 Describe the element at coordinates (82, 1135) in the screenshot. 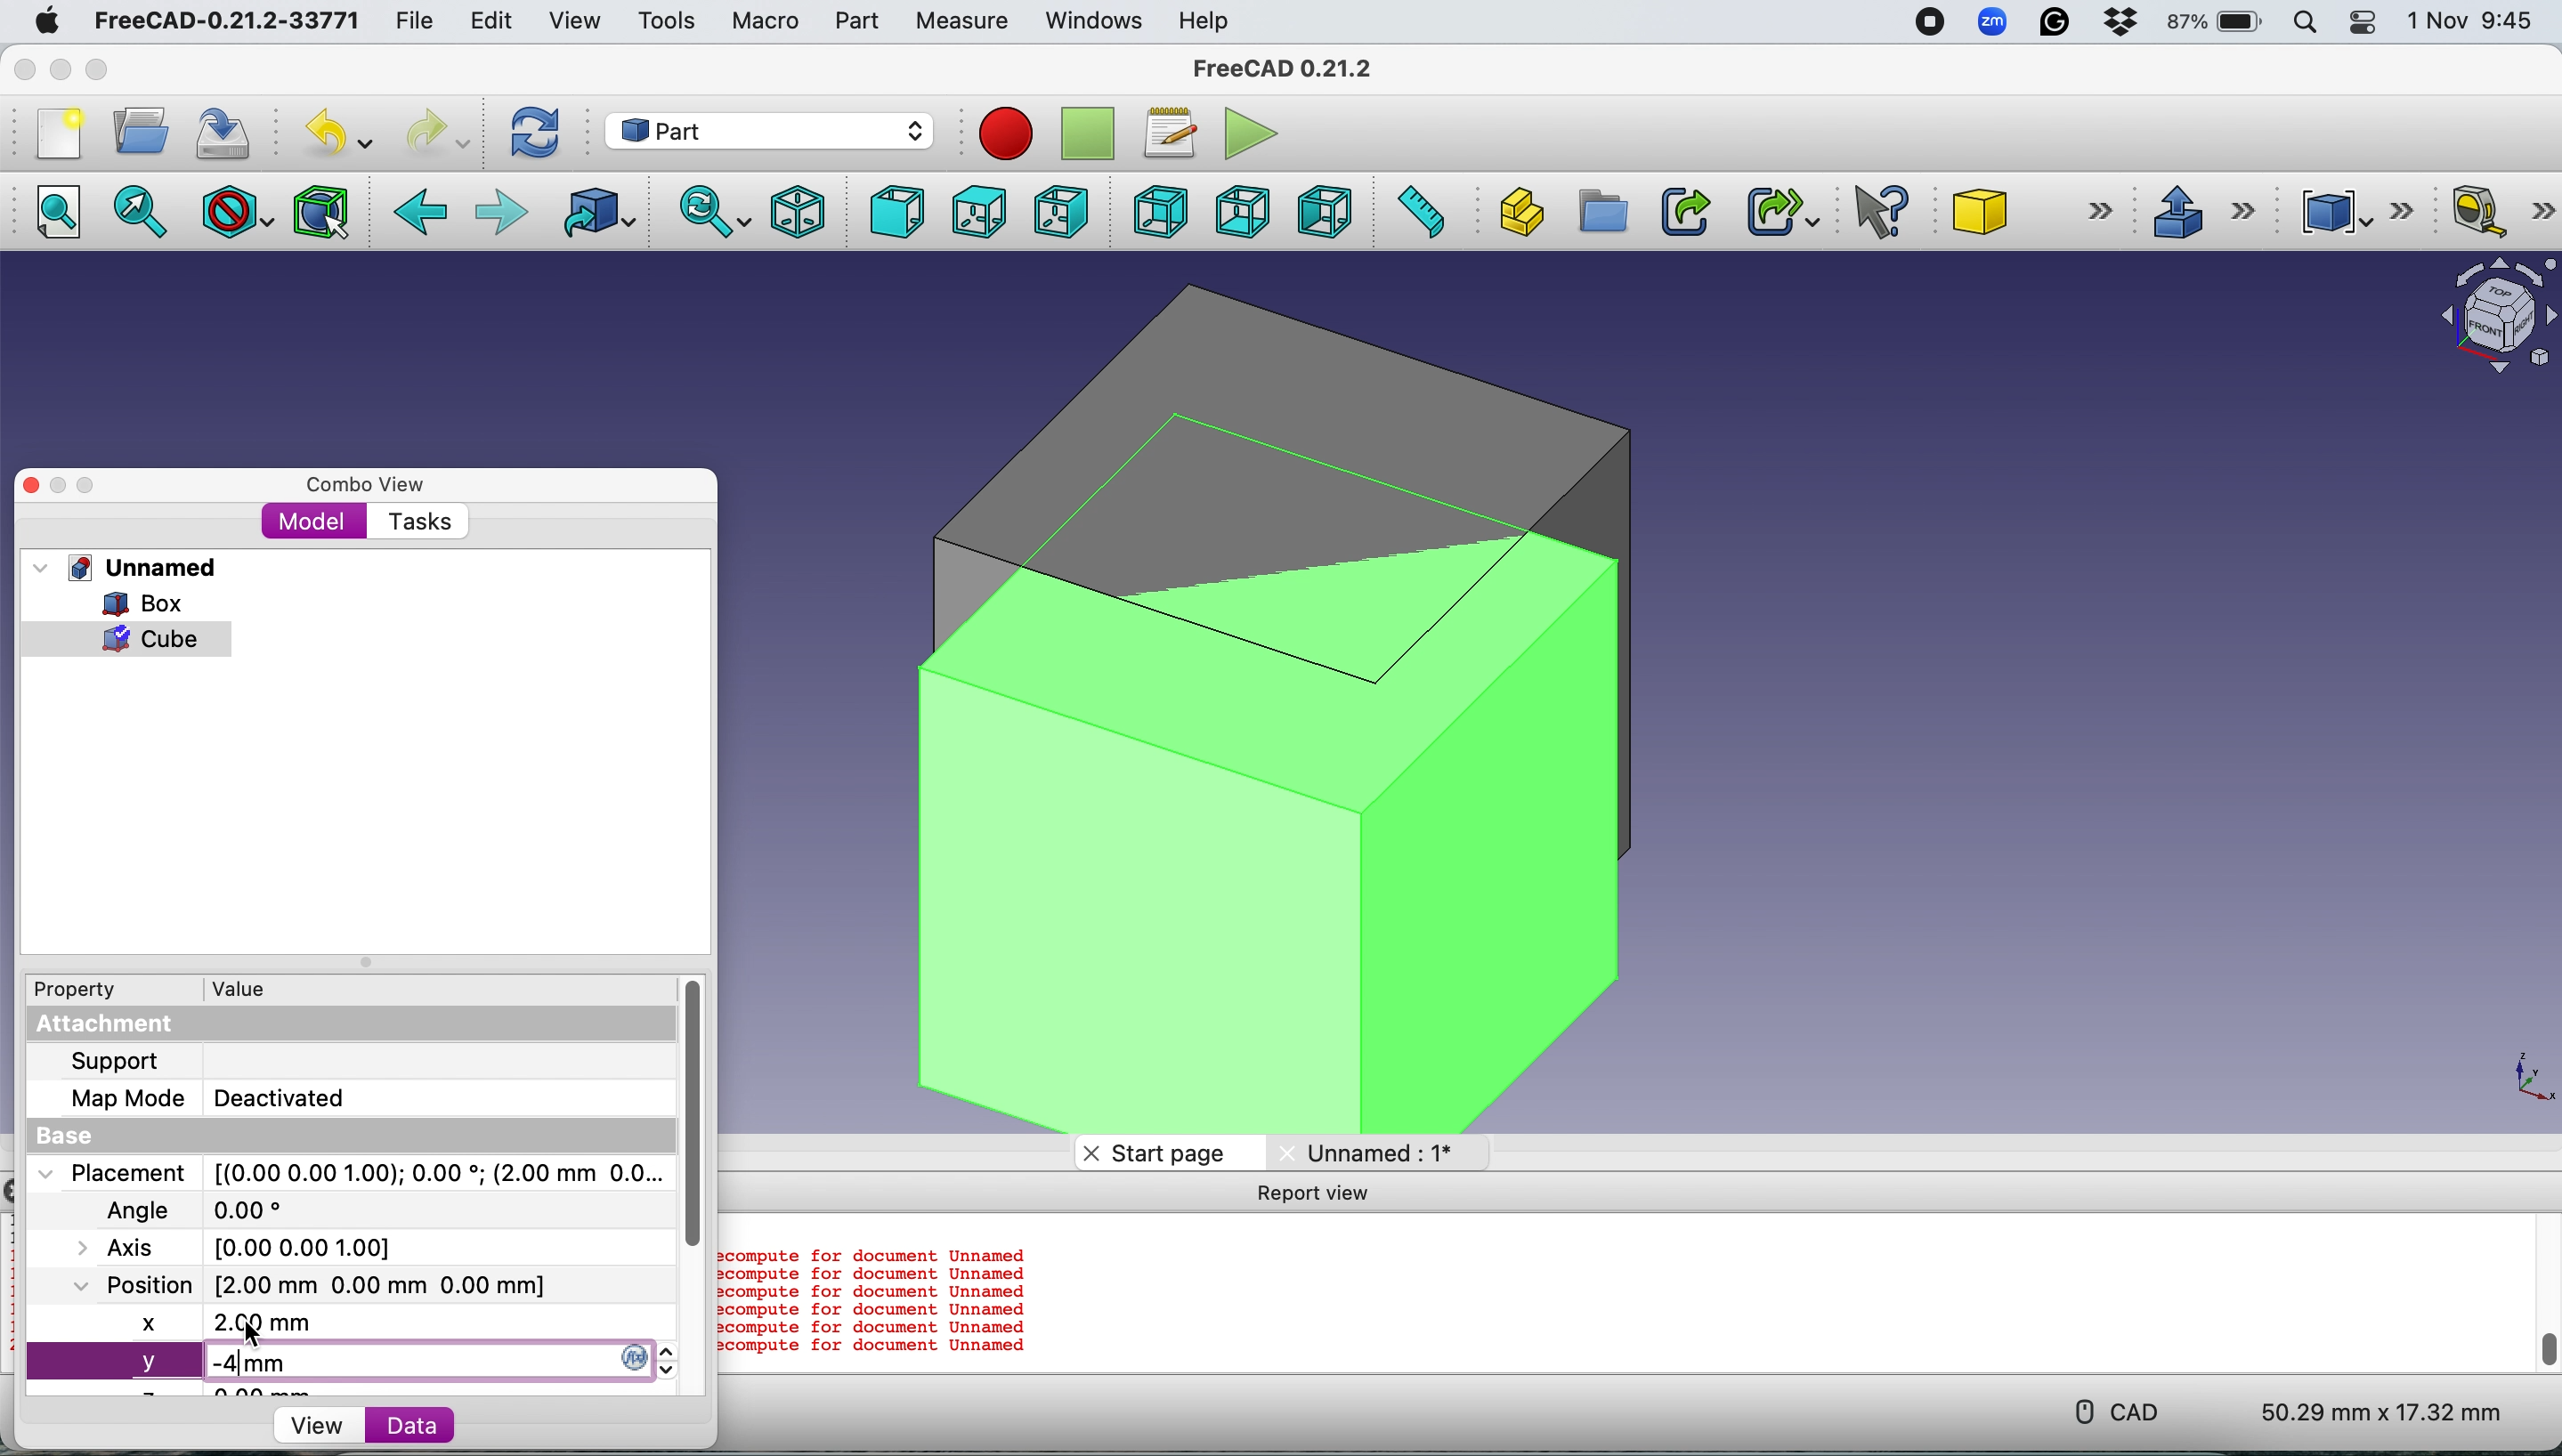

I see `Base` at that location.